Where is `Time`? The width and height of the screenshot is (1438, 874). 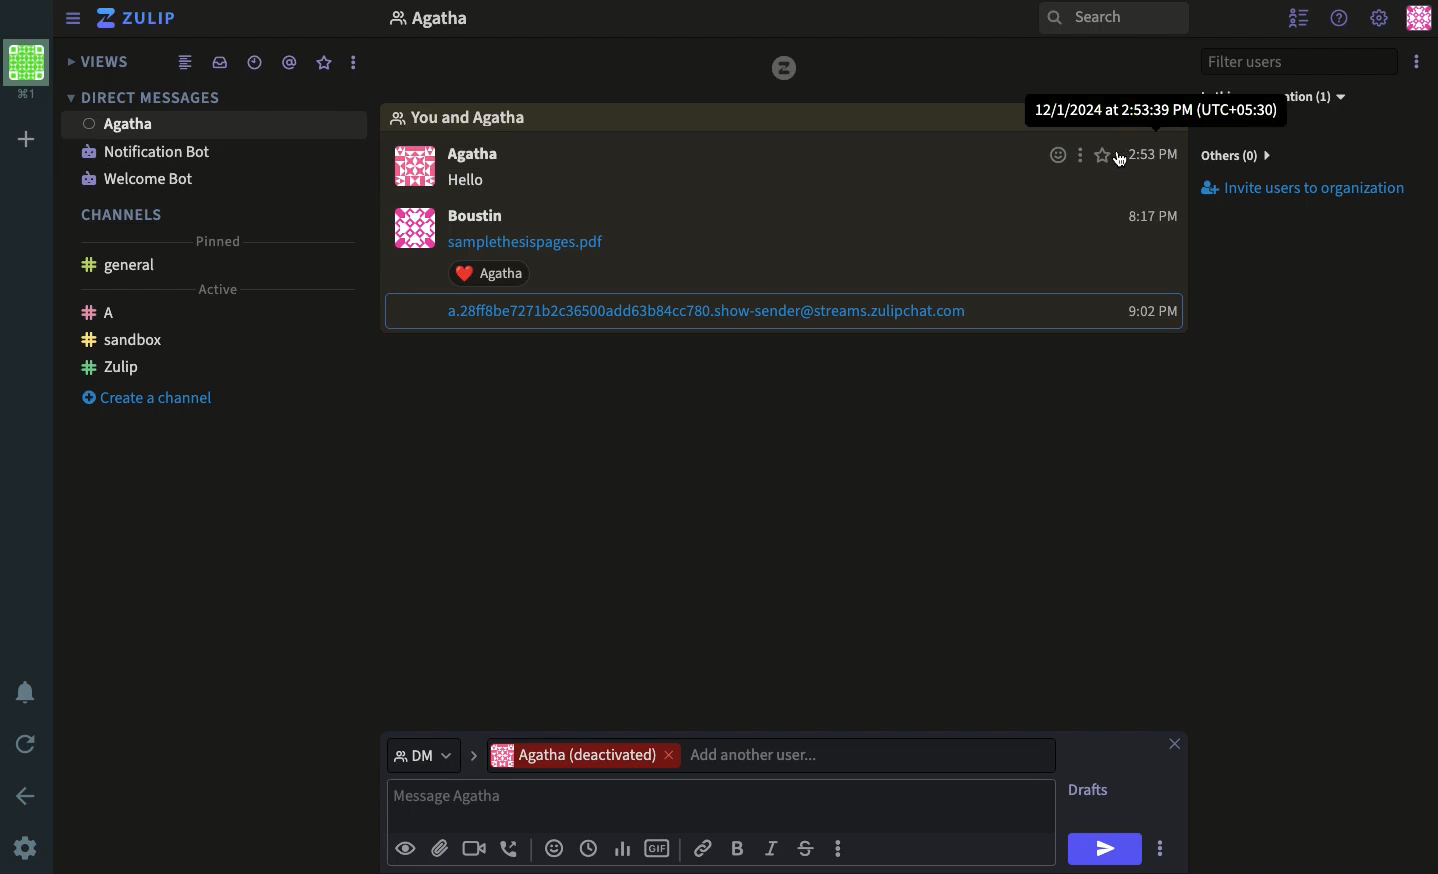 Time is located at coordinates (1148, 309).